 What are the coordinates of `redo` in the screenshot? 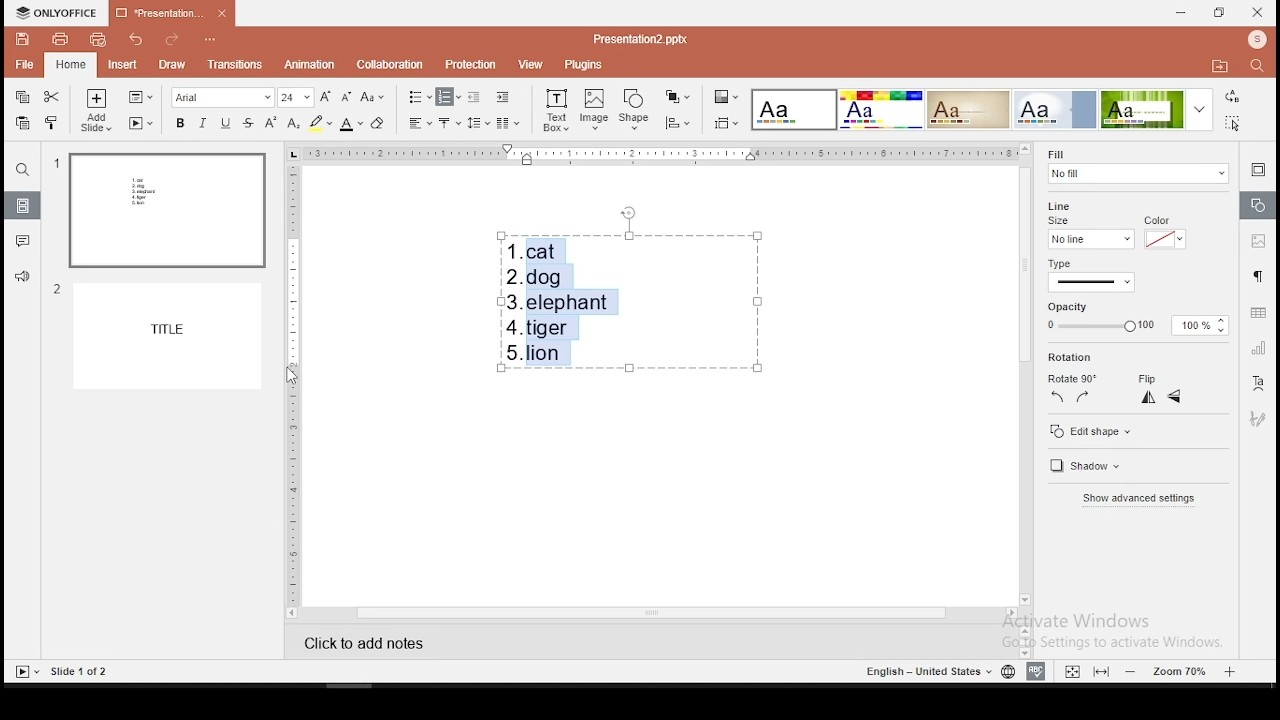 It's located at (173, 38).